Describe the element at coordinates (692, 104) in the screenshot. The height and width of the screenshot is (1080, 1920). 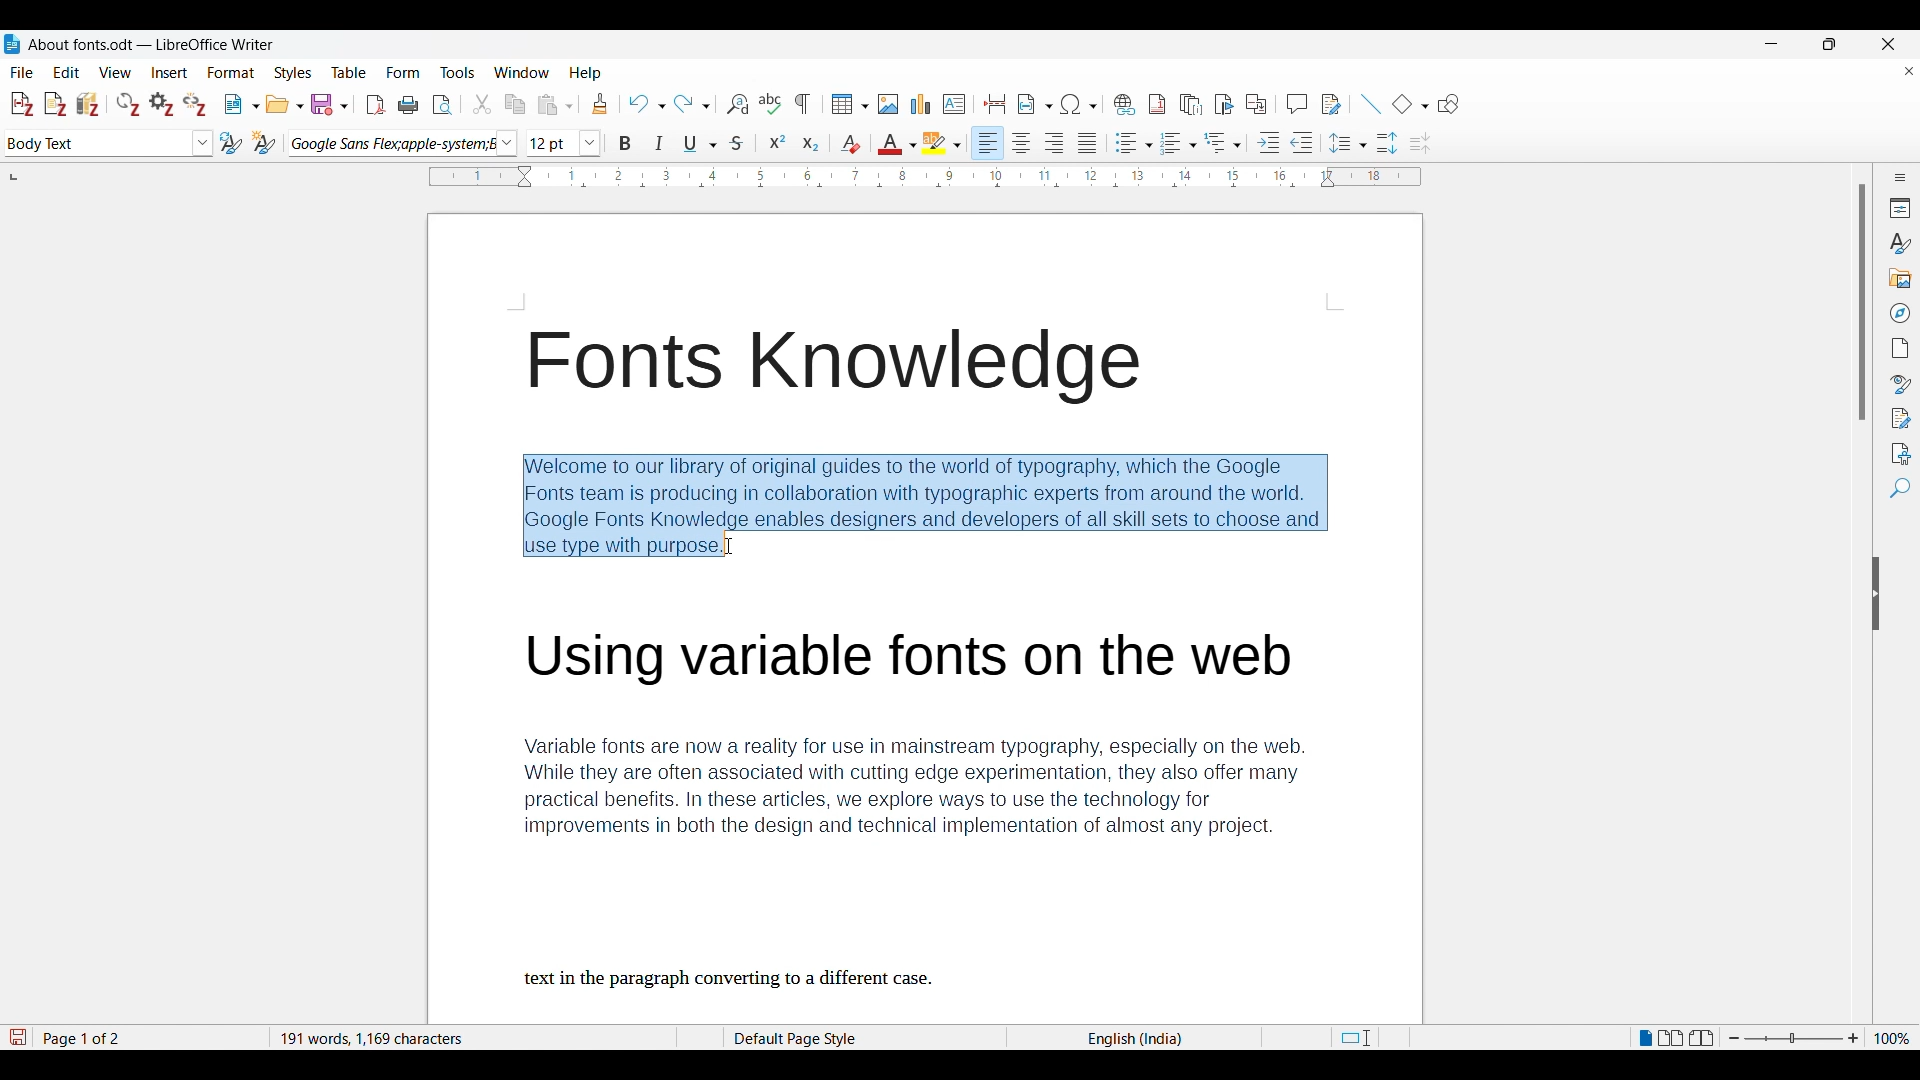
I see `Redo` at that location.